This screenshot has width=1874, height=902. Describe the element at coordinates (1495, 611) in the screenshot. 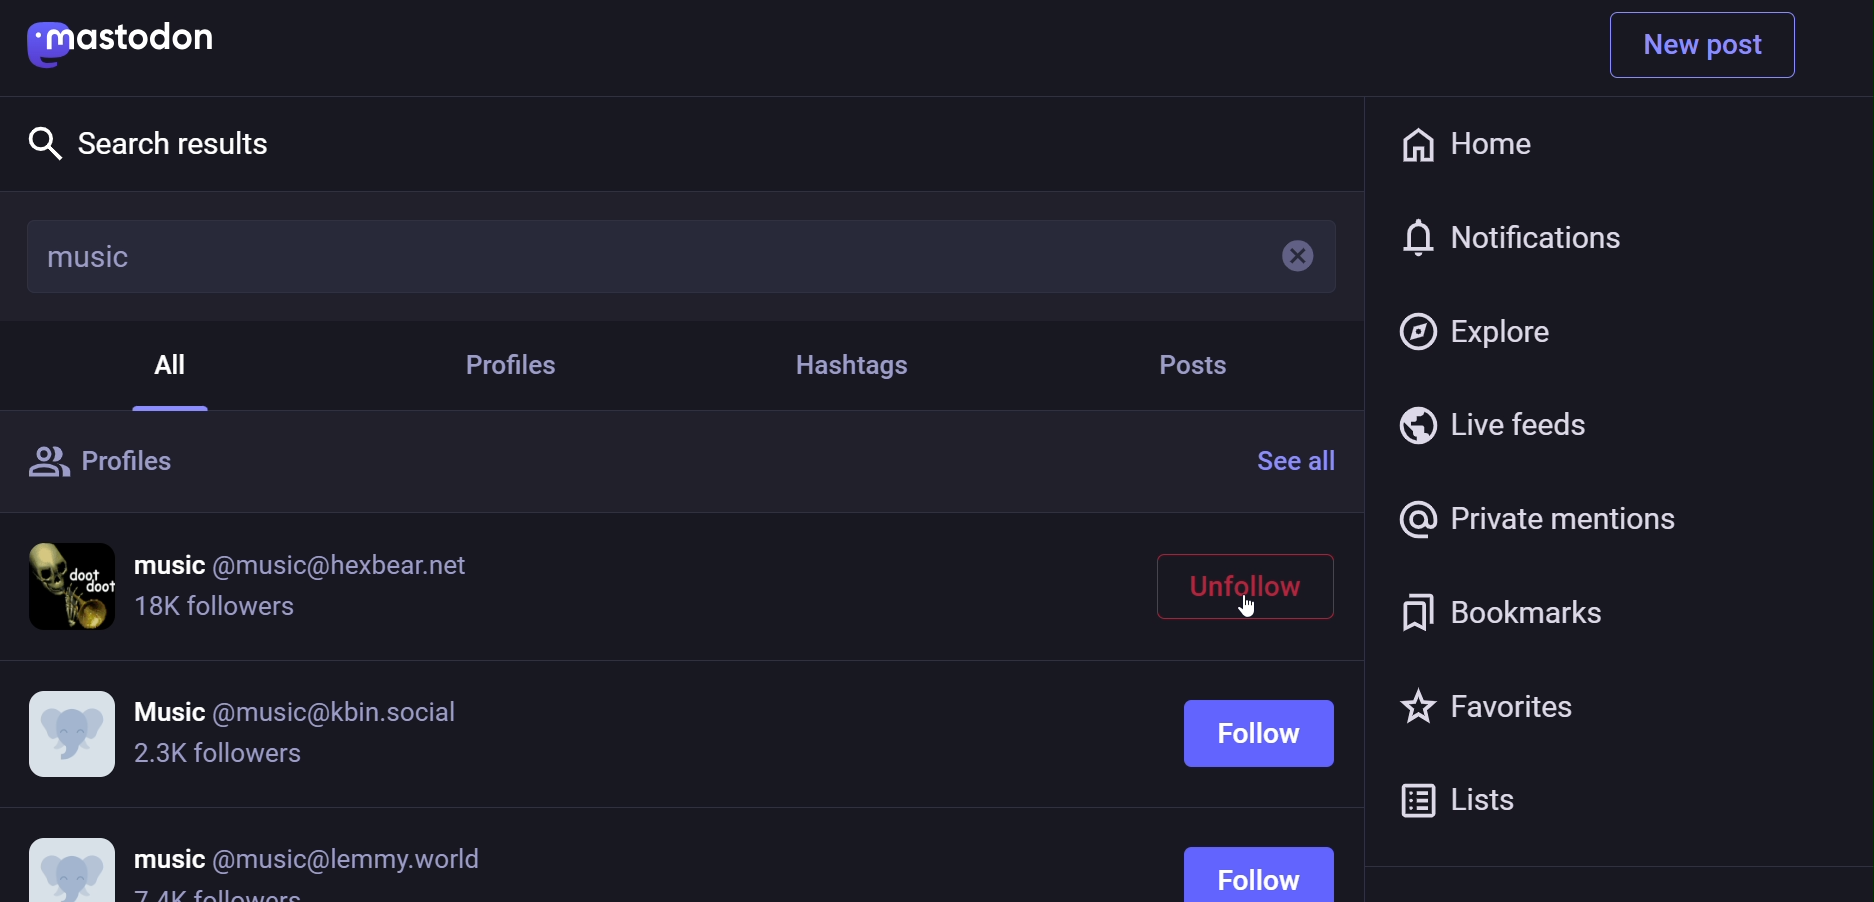

I see `bookmark` at that location.